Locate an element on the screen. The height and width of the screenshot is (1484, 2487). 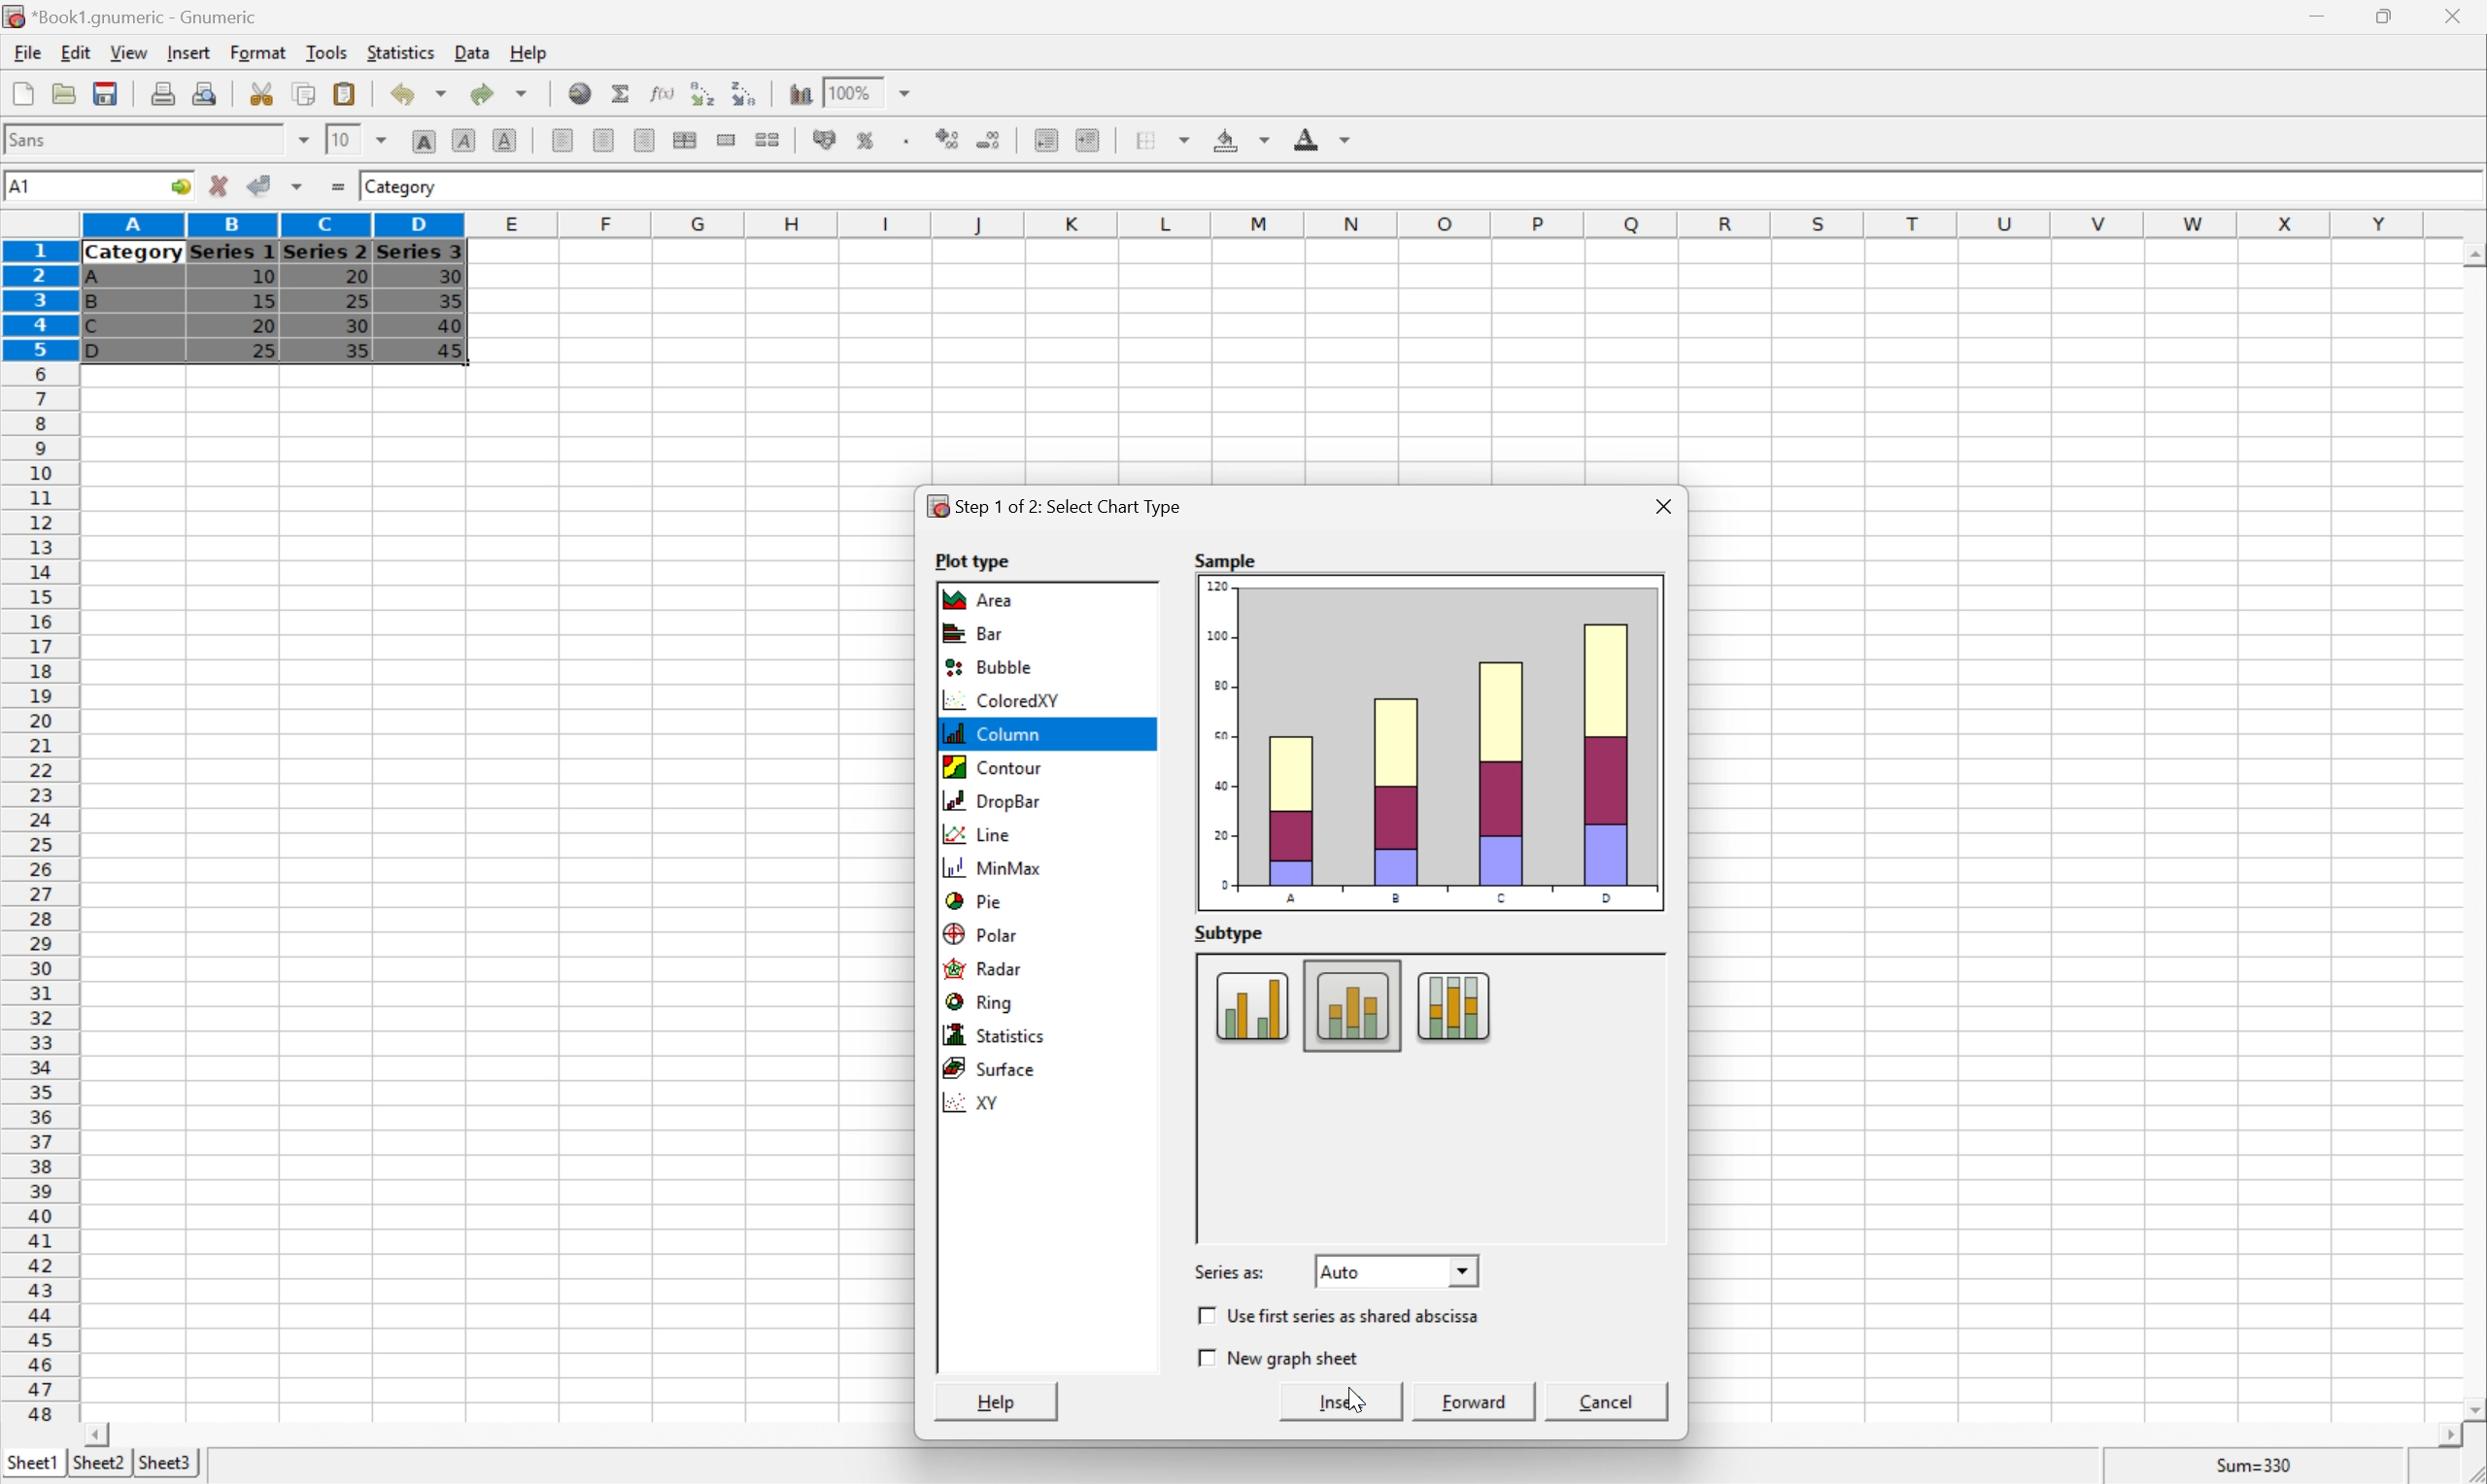
25 is located at coordinates (358, 301).